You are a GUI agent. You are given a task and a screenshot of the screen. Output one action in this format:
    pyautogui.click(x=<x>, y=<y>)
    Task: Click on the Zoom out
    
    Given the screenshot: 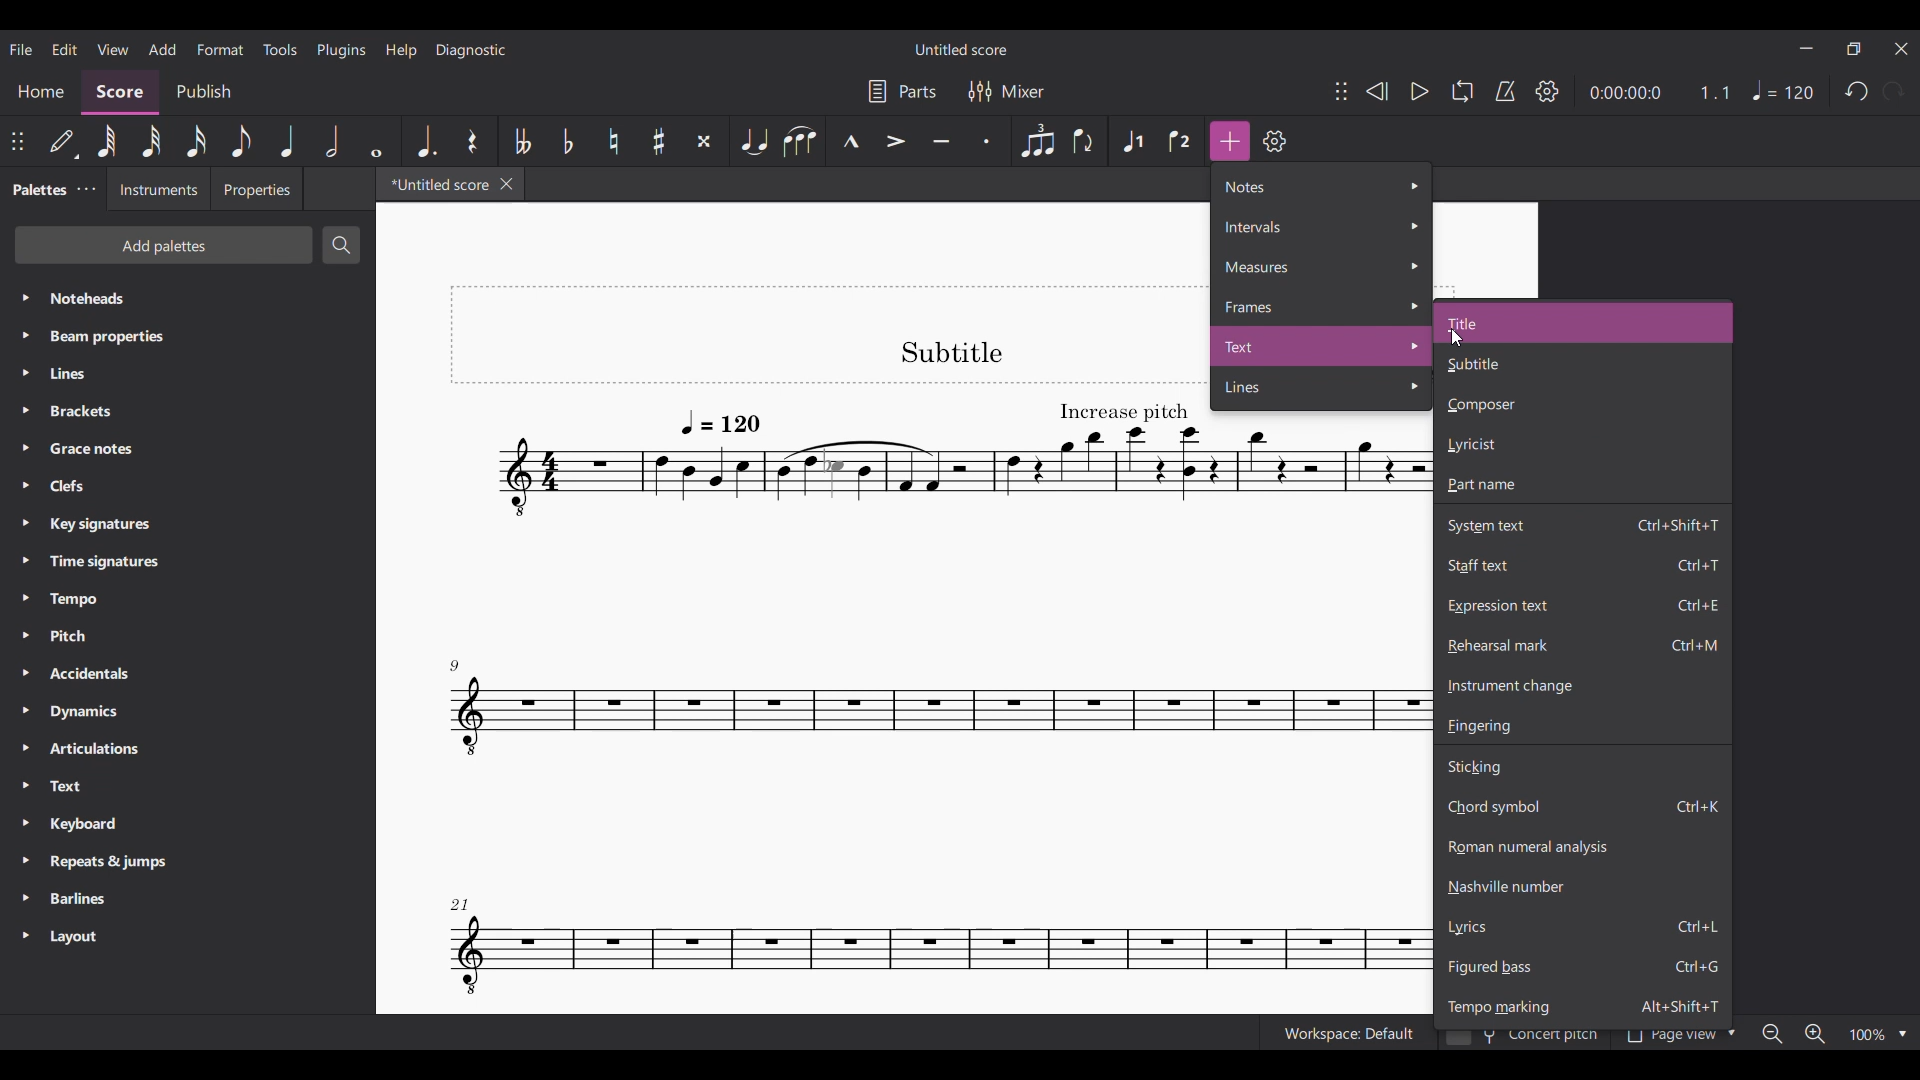 What is the action you would take?
    pyautogui.click(x=1773, y=1033)
    